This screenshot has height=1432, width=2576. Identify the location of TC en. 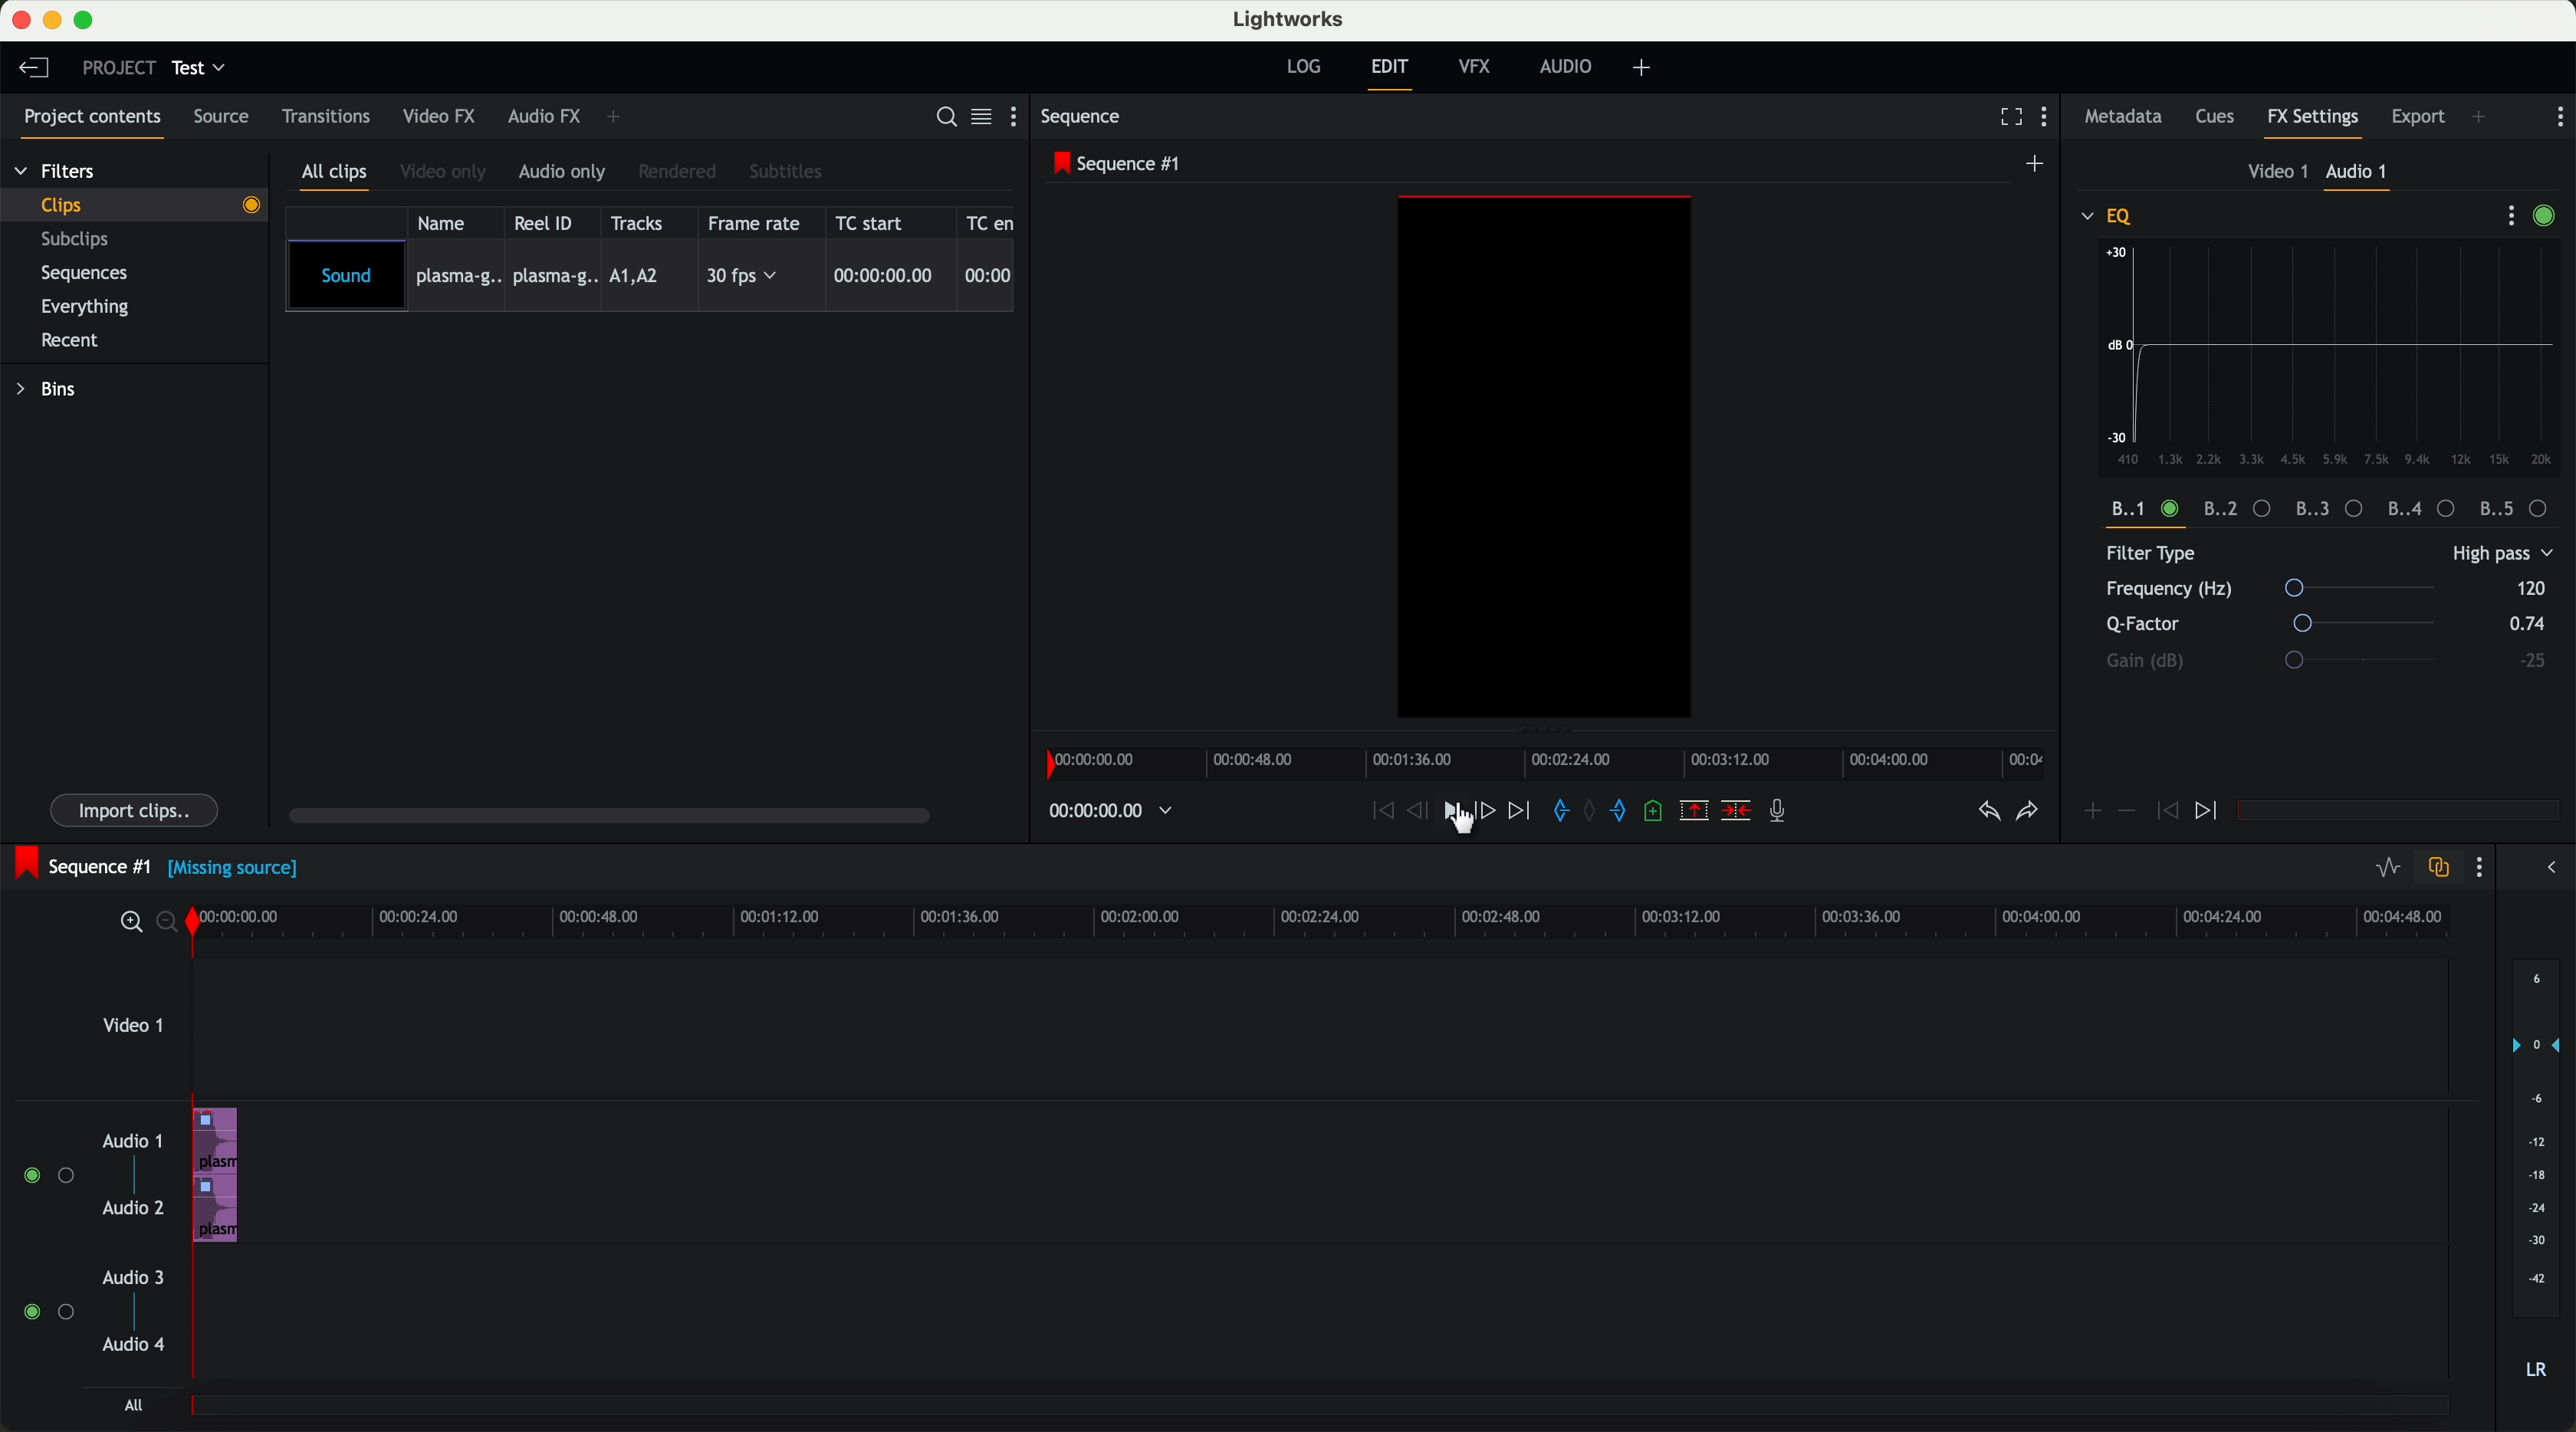
(991, 221).